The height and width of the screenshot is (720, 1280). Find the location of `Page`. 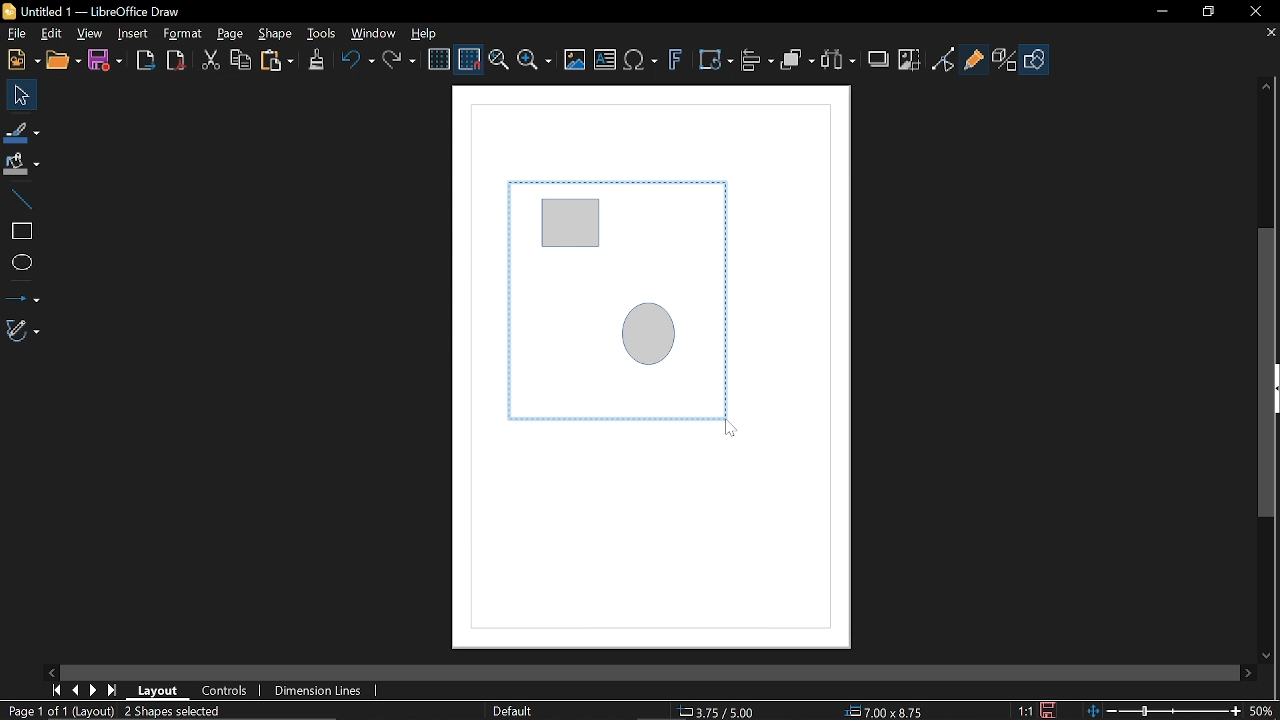

Page is located at coordinates (230, 35).